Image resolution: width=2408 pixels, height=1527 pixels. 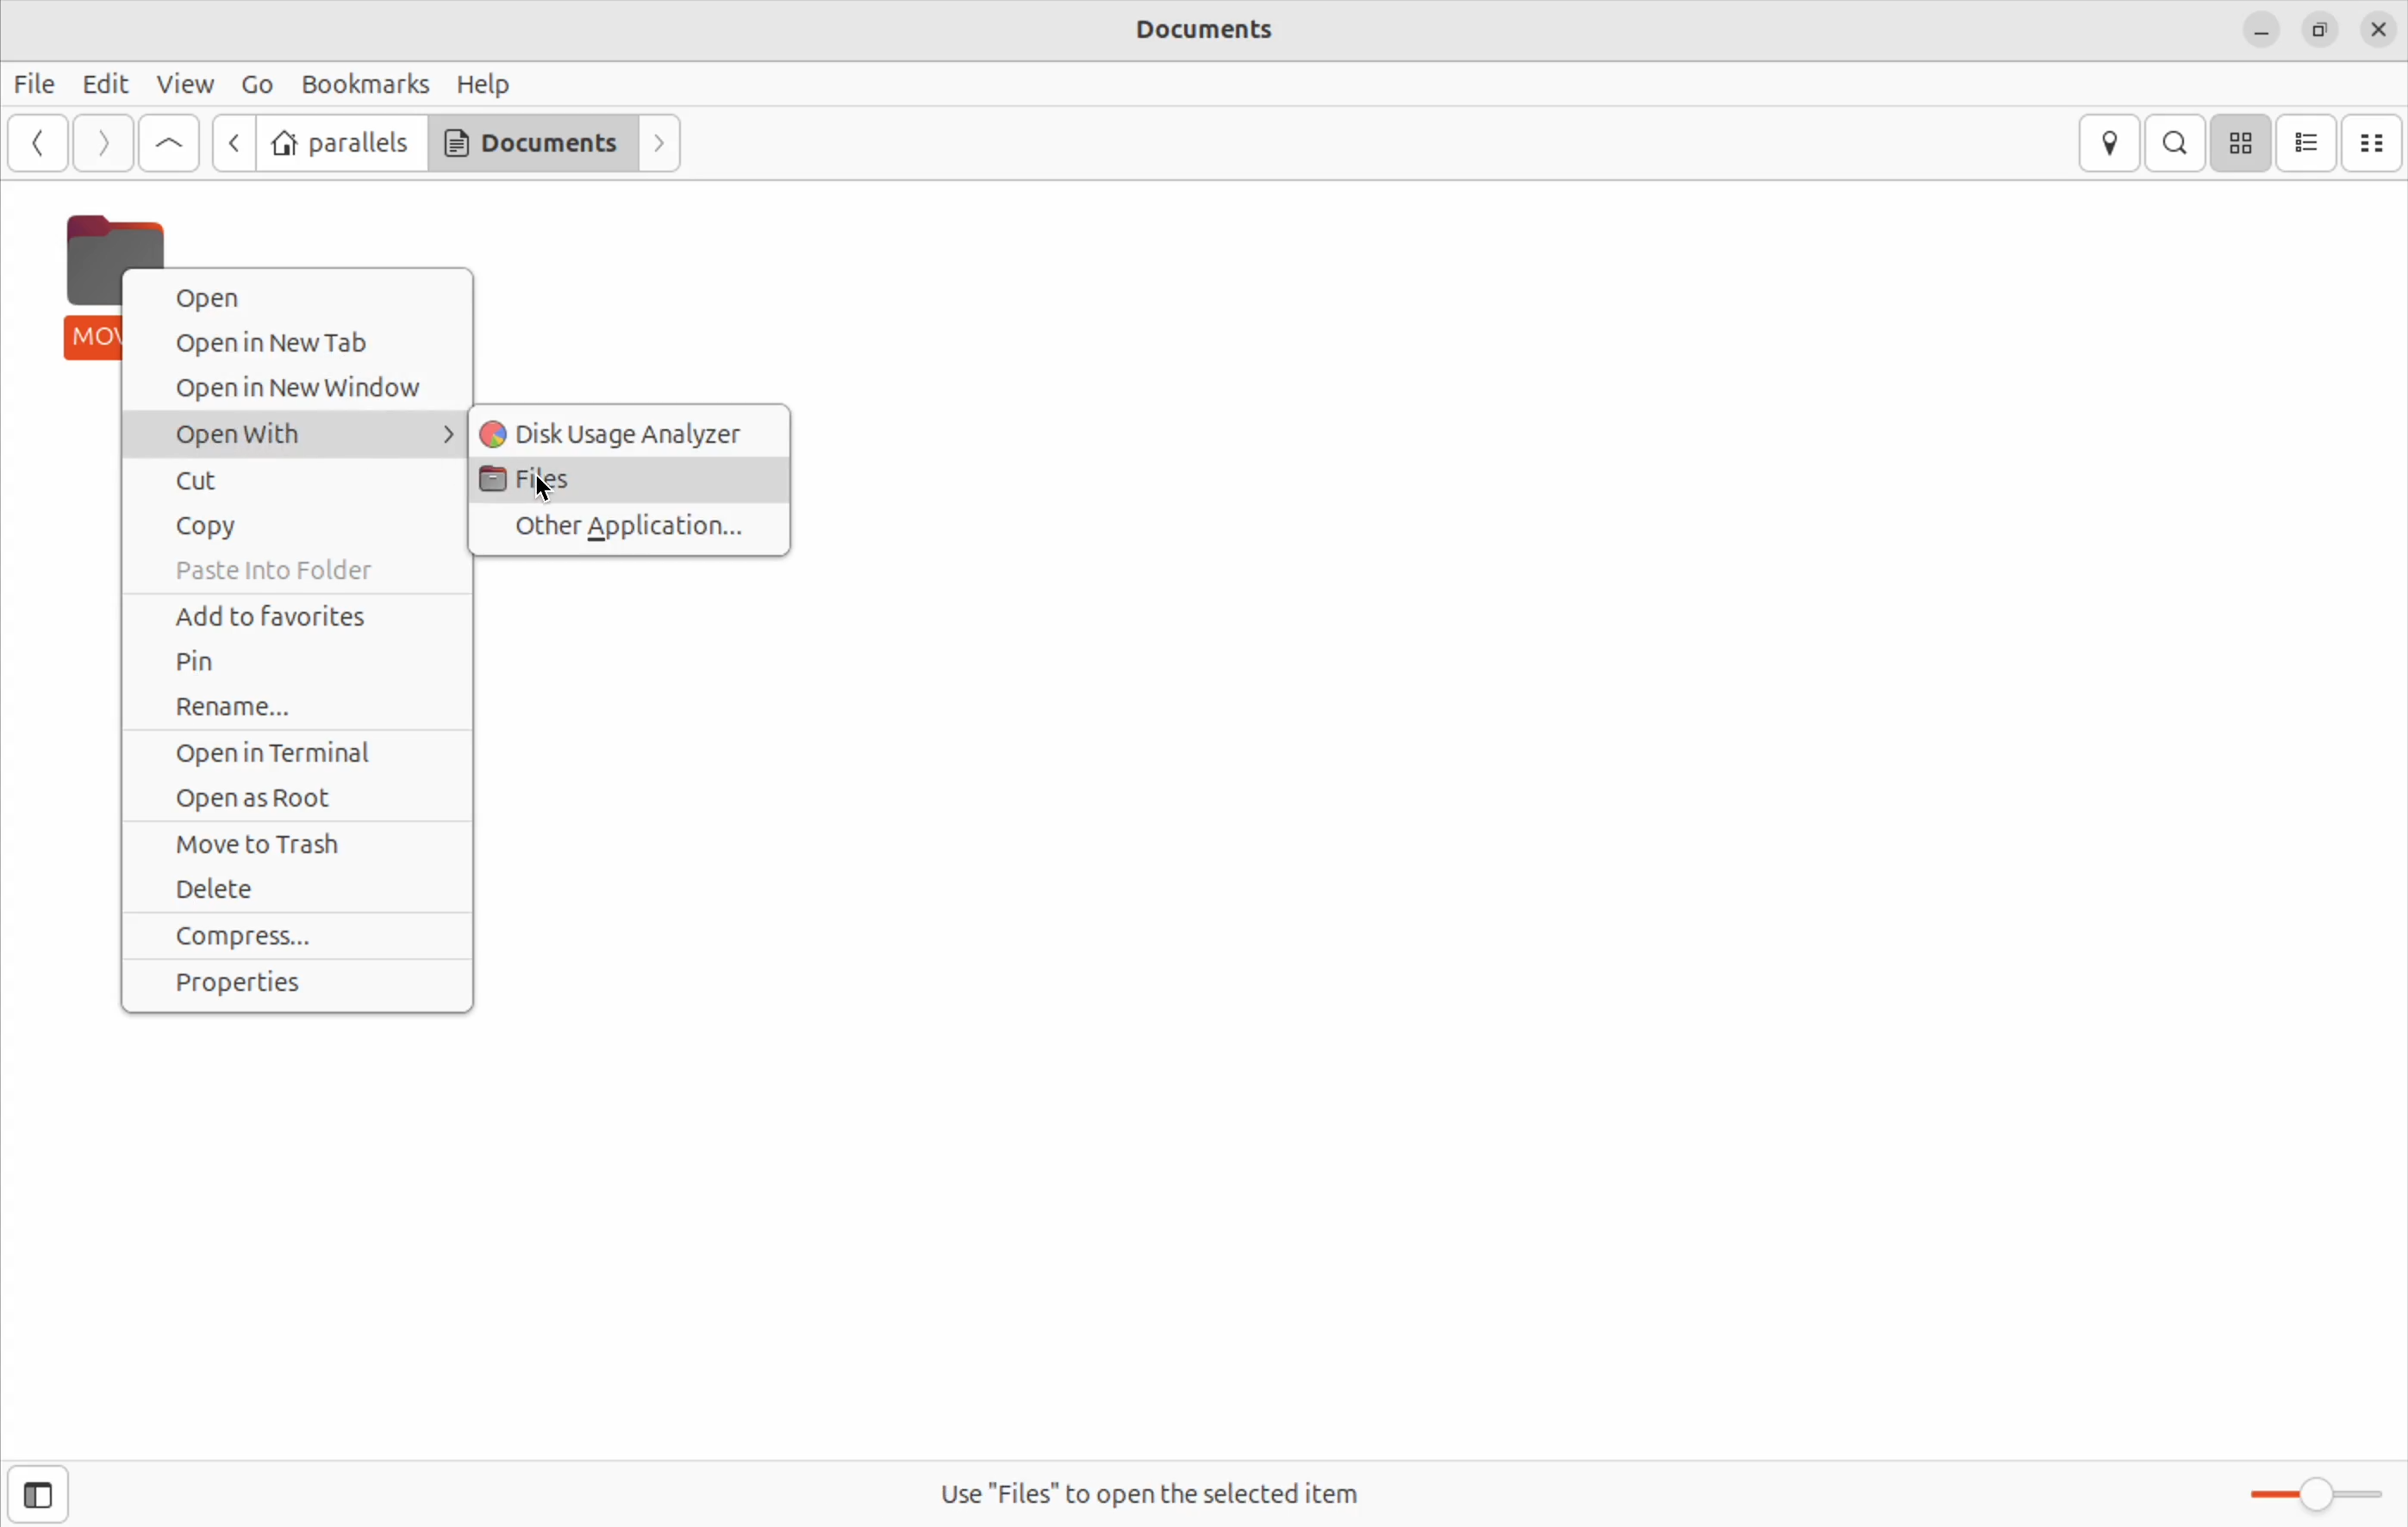 I want to click on Go up, so click(x=169, y=145).